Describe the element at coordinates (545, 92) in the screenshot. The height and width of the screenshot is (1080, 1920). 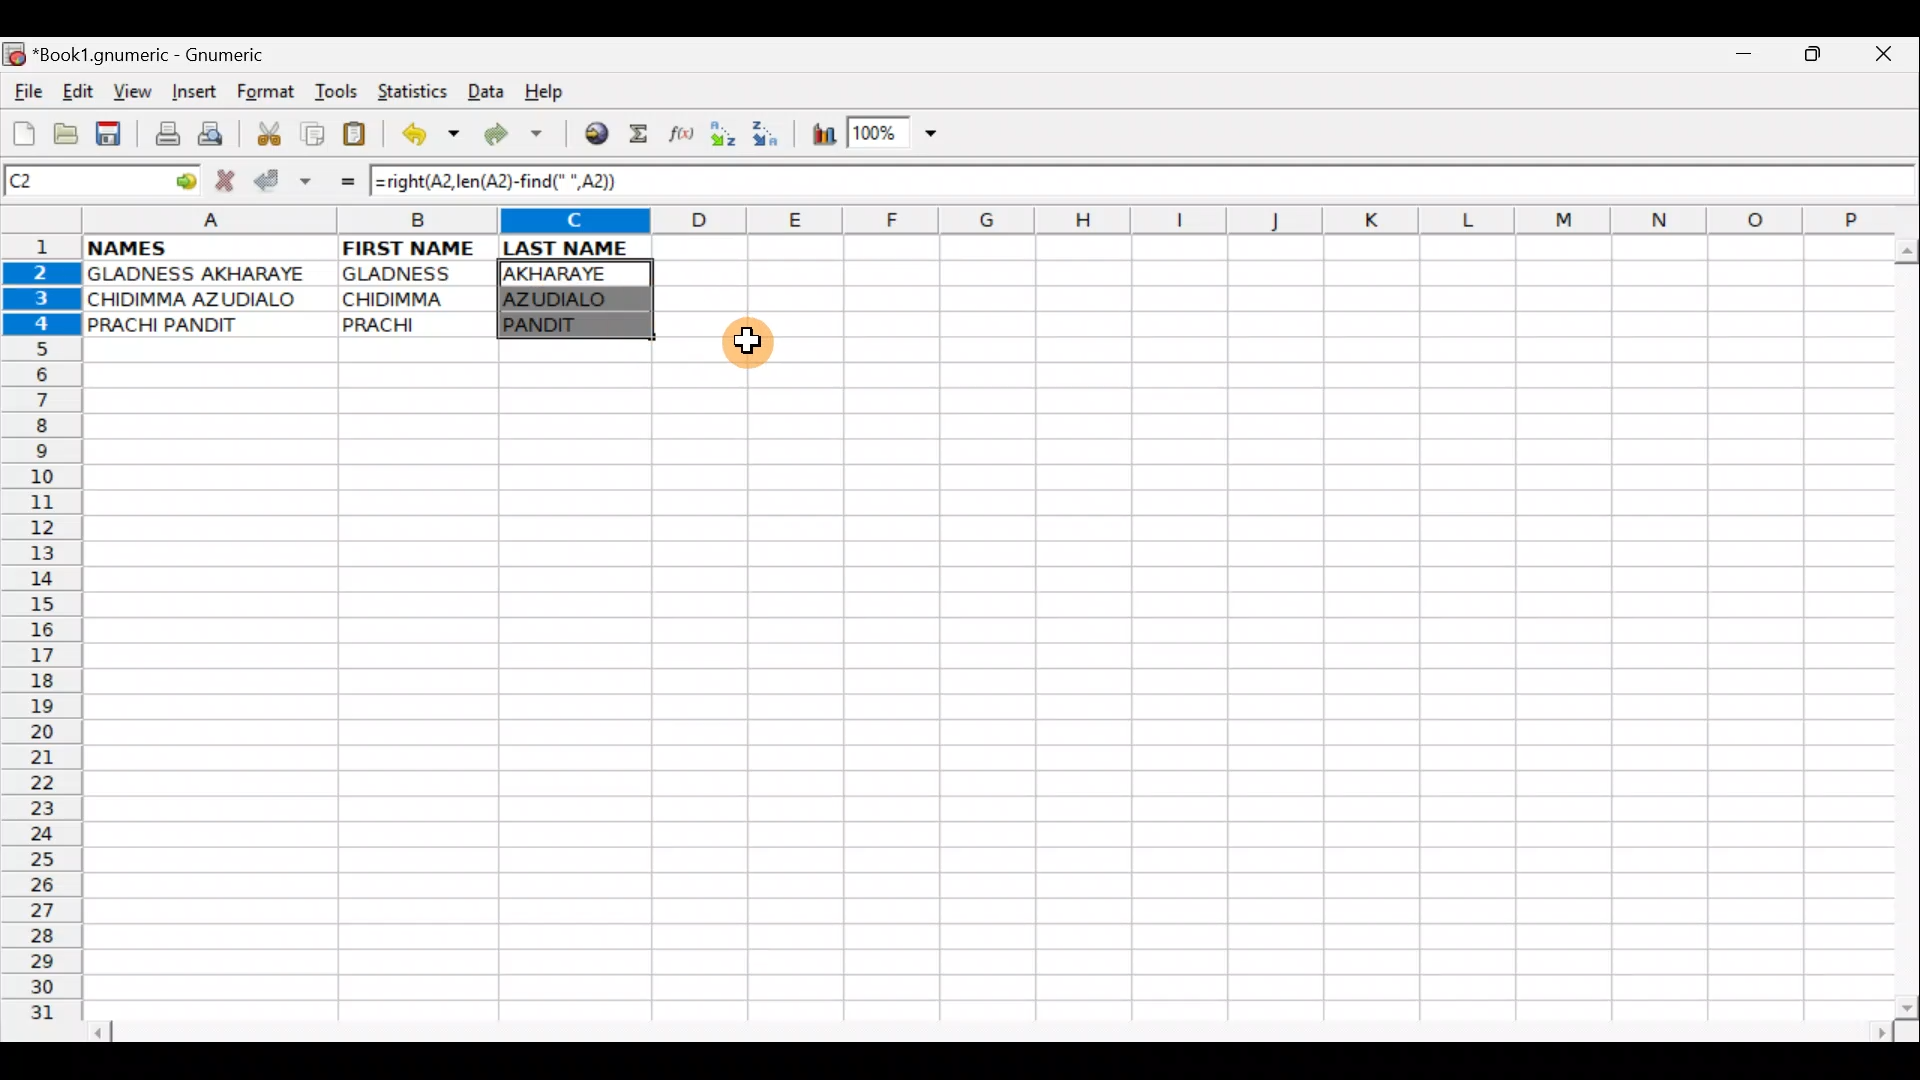
I see `Help` at that location.